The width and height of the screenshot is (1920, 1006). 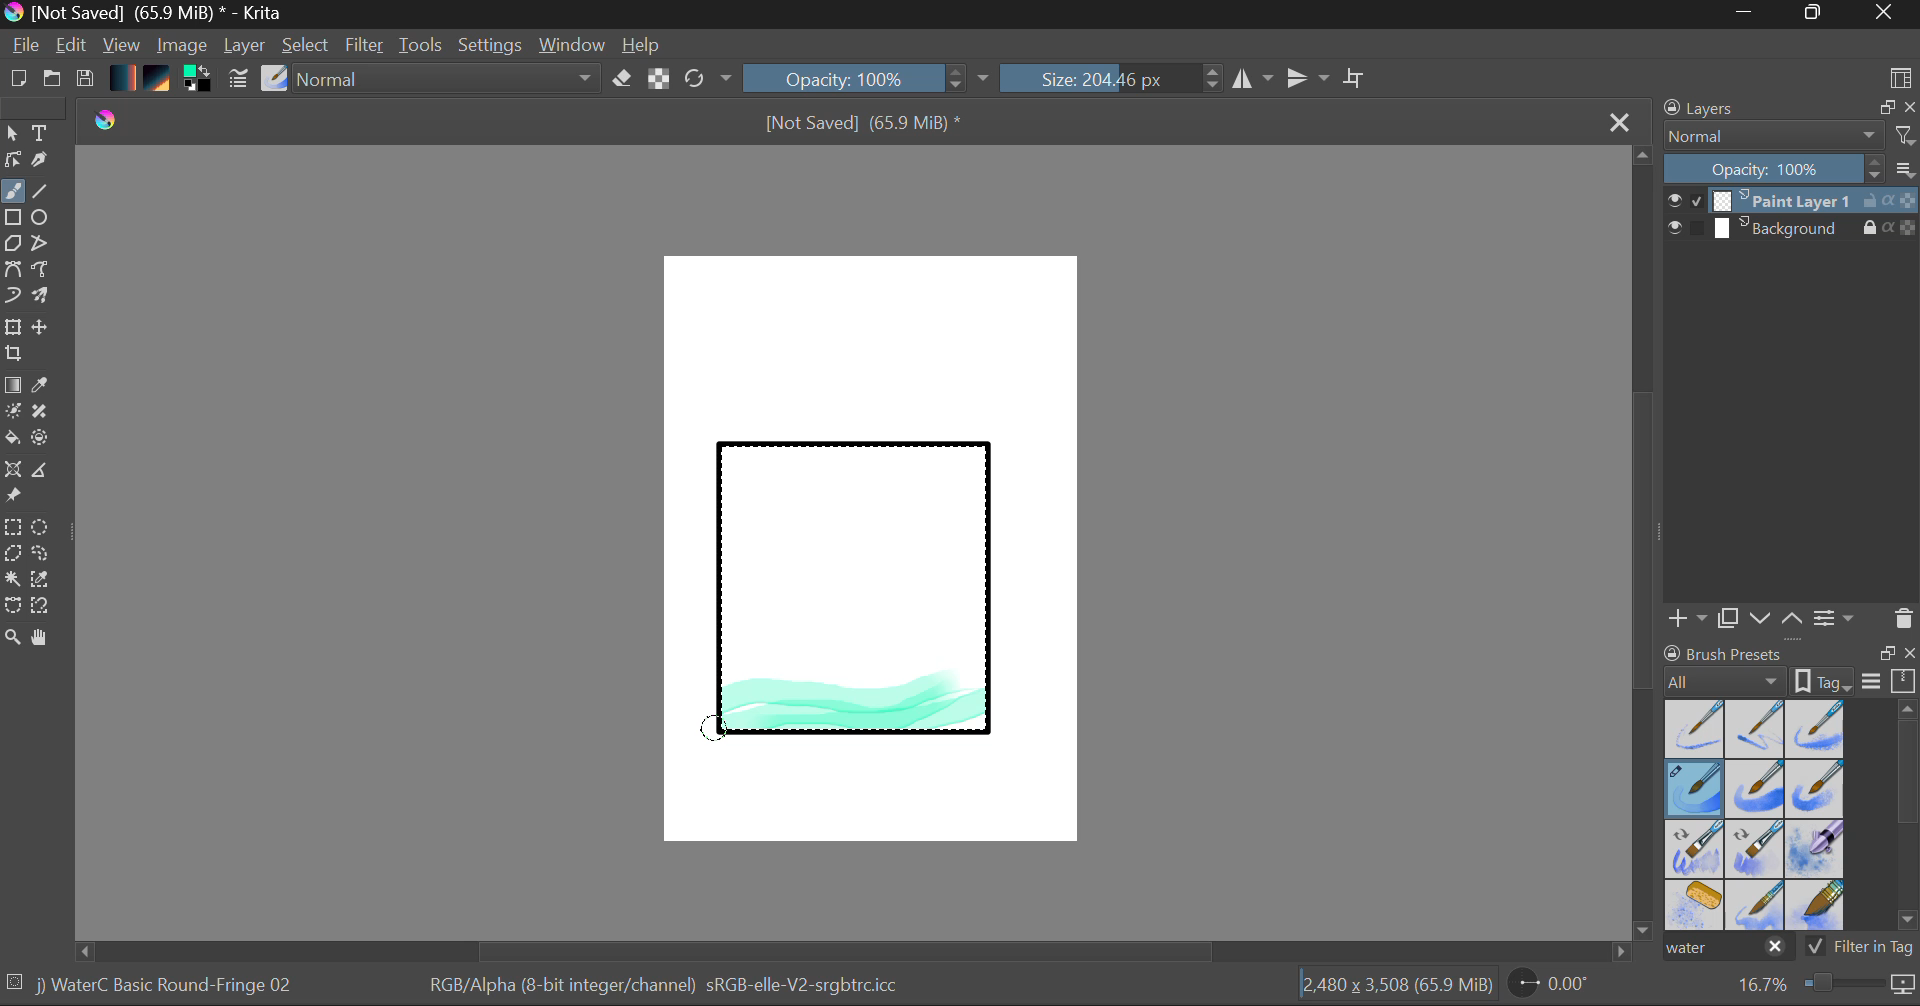 What do you see at coordinates (41, 131) in the screenshot?
I see `Text` at bounding box center [41, 131].